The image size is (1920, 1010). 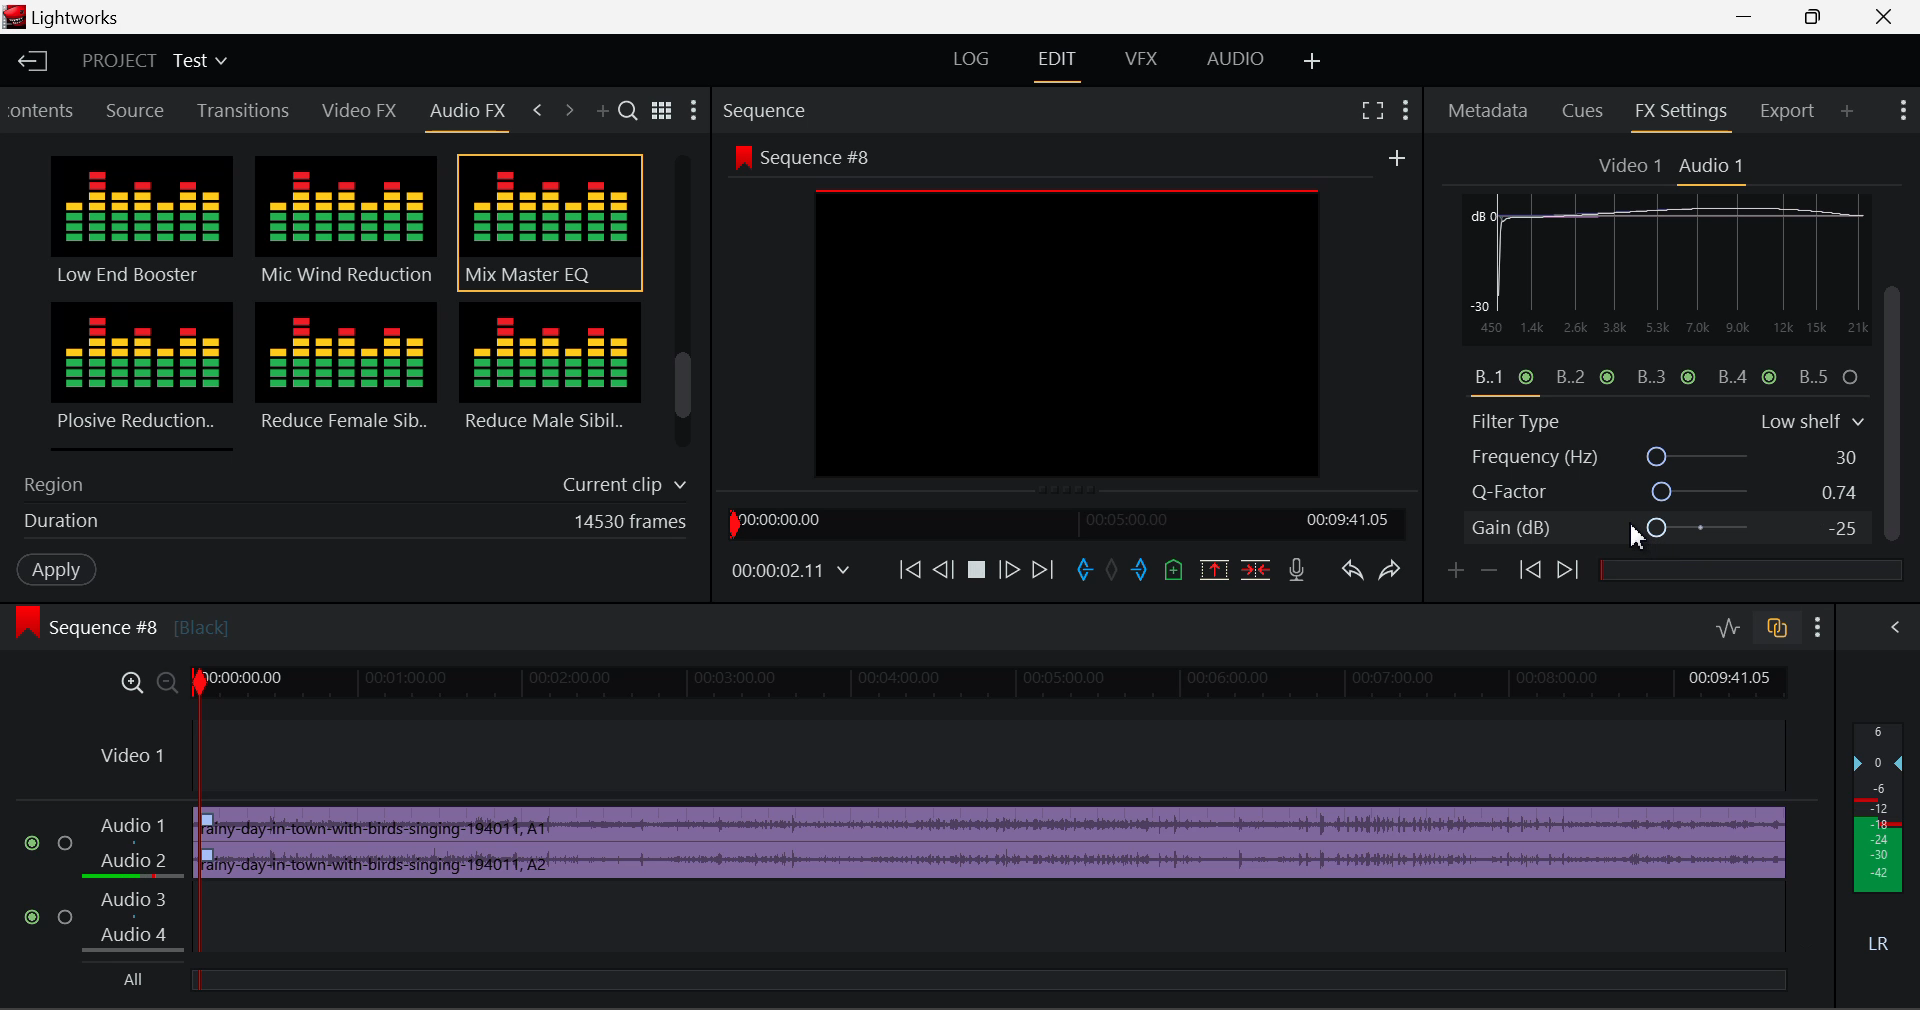 I want to click on Project Timeline, so click(x=994, y=685).